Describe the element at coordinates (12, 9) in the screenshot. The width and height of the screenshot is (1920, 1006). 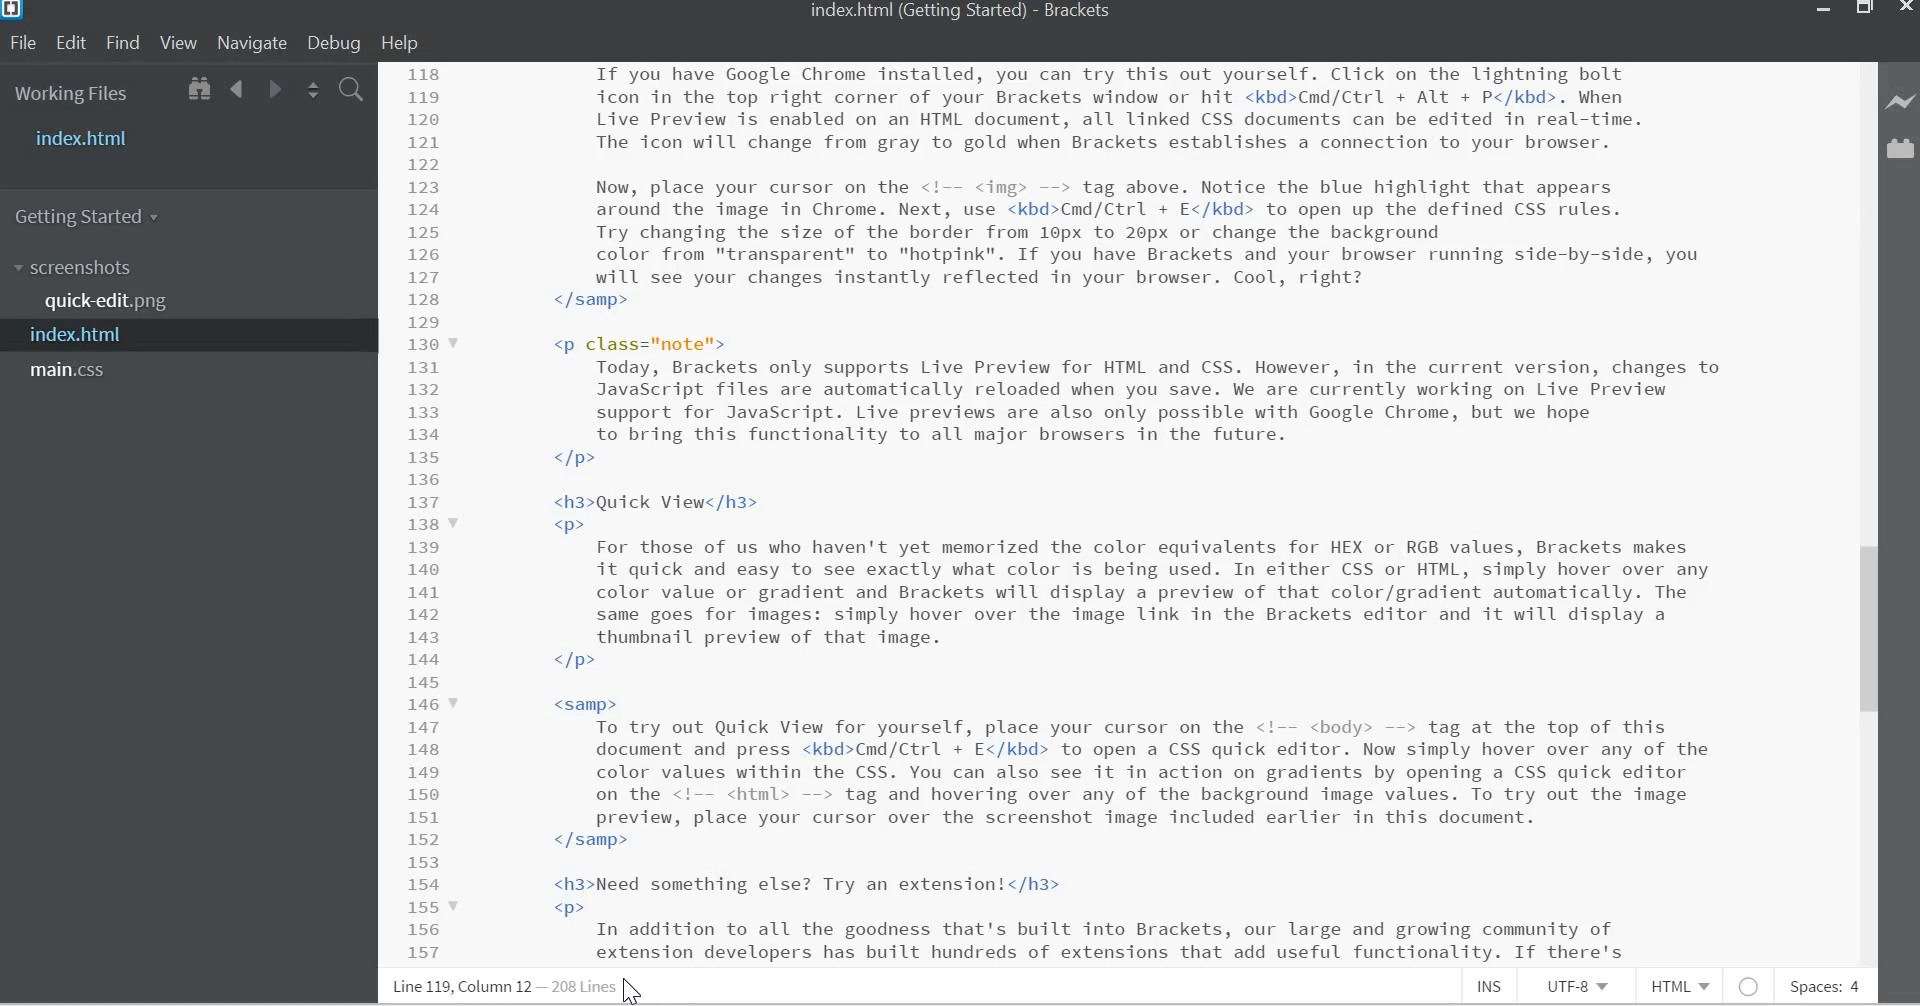
I see `Bracket Desktop Icon` at that location.